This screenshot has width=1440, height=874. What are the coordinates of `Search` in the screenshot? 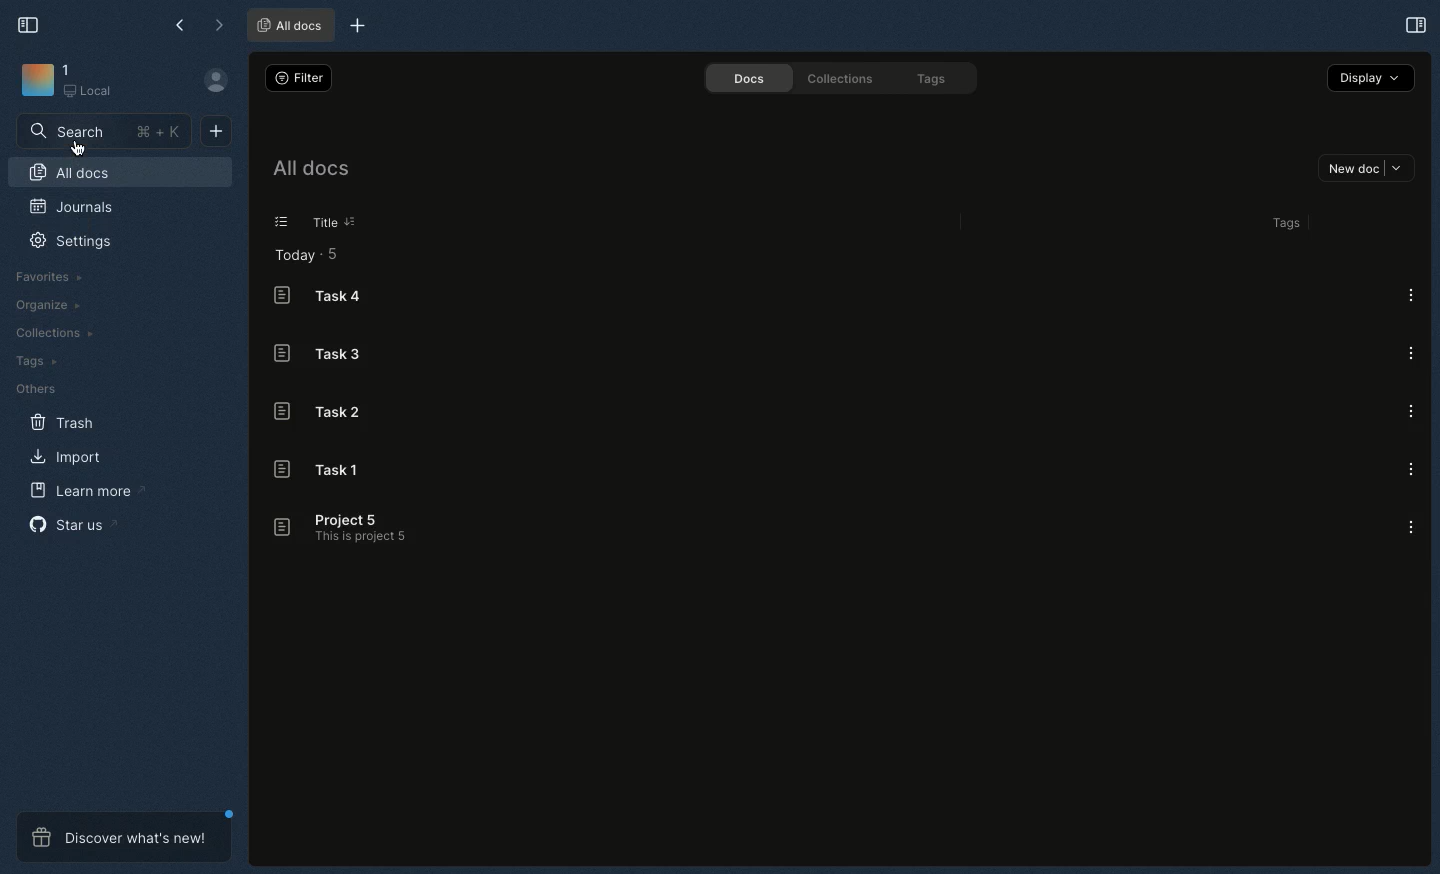 It's located at (105, 134).